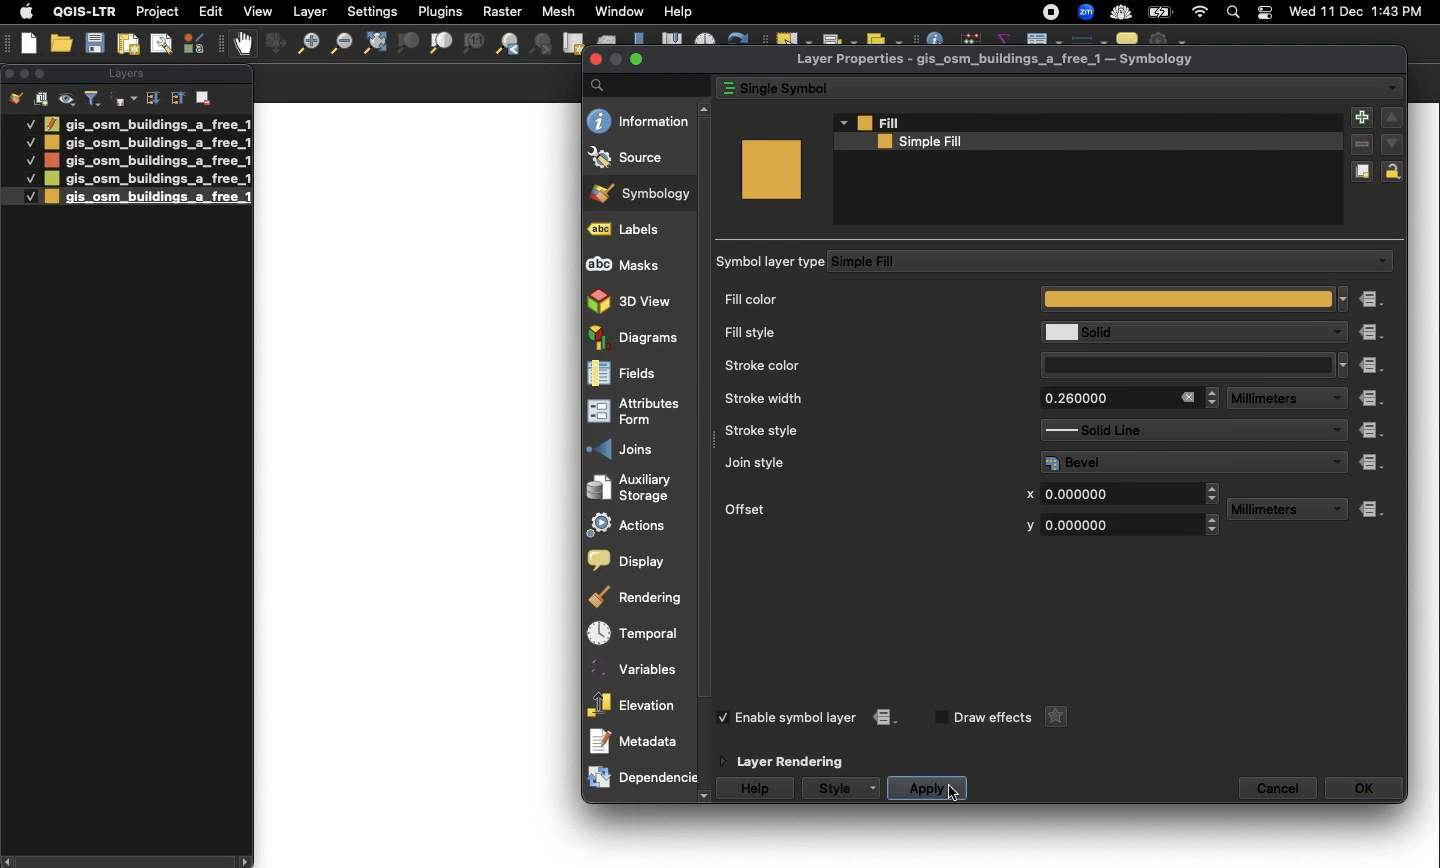 This screenshot has width=1440, height=868. I want to click on Grab, so click(244, 43).